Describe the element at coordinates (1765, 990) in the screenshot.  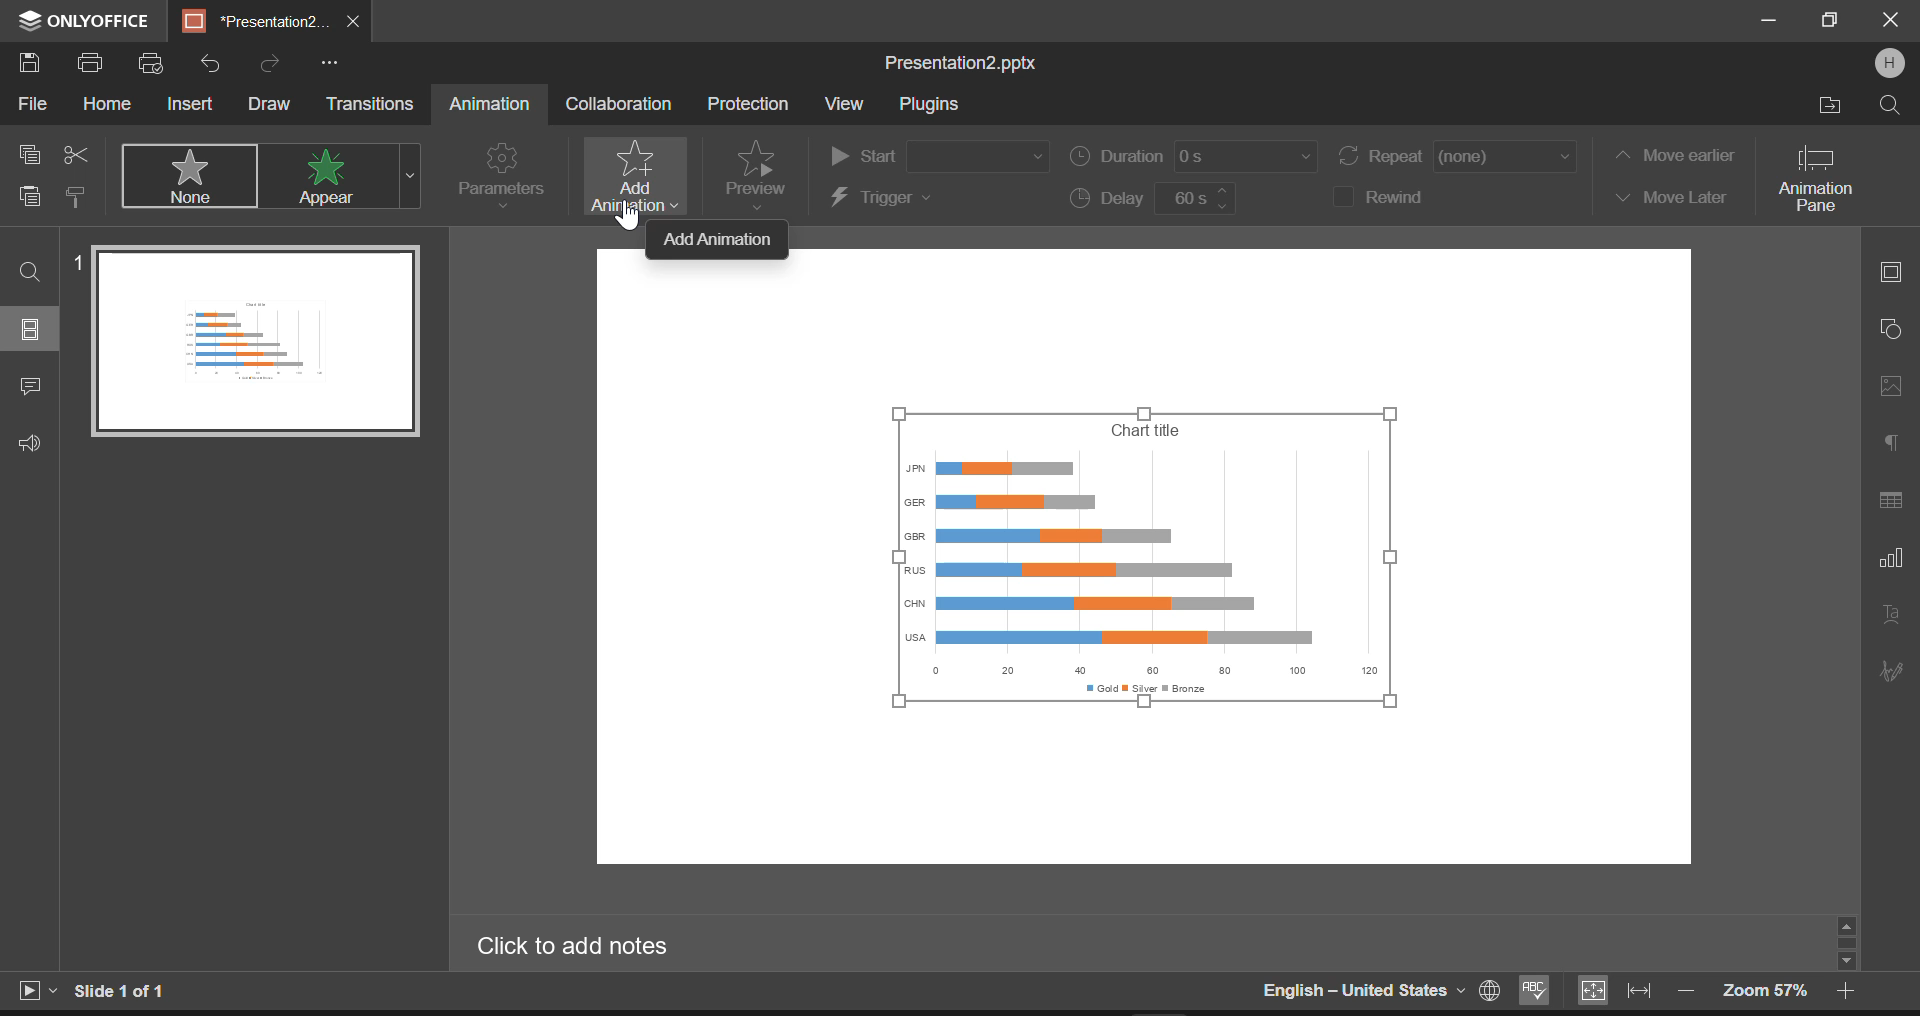
I see `Zoom 57%` at that location.